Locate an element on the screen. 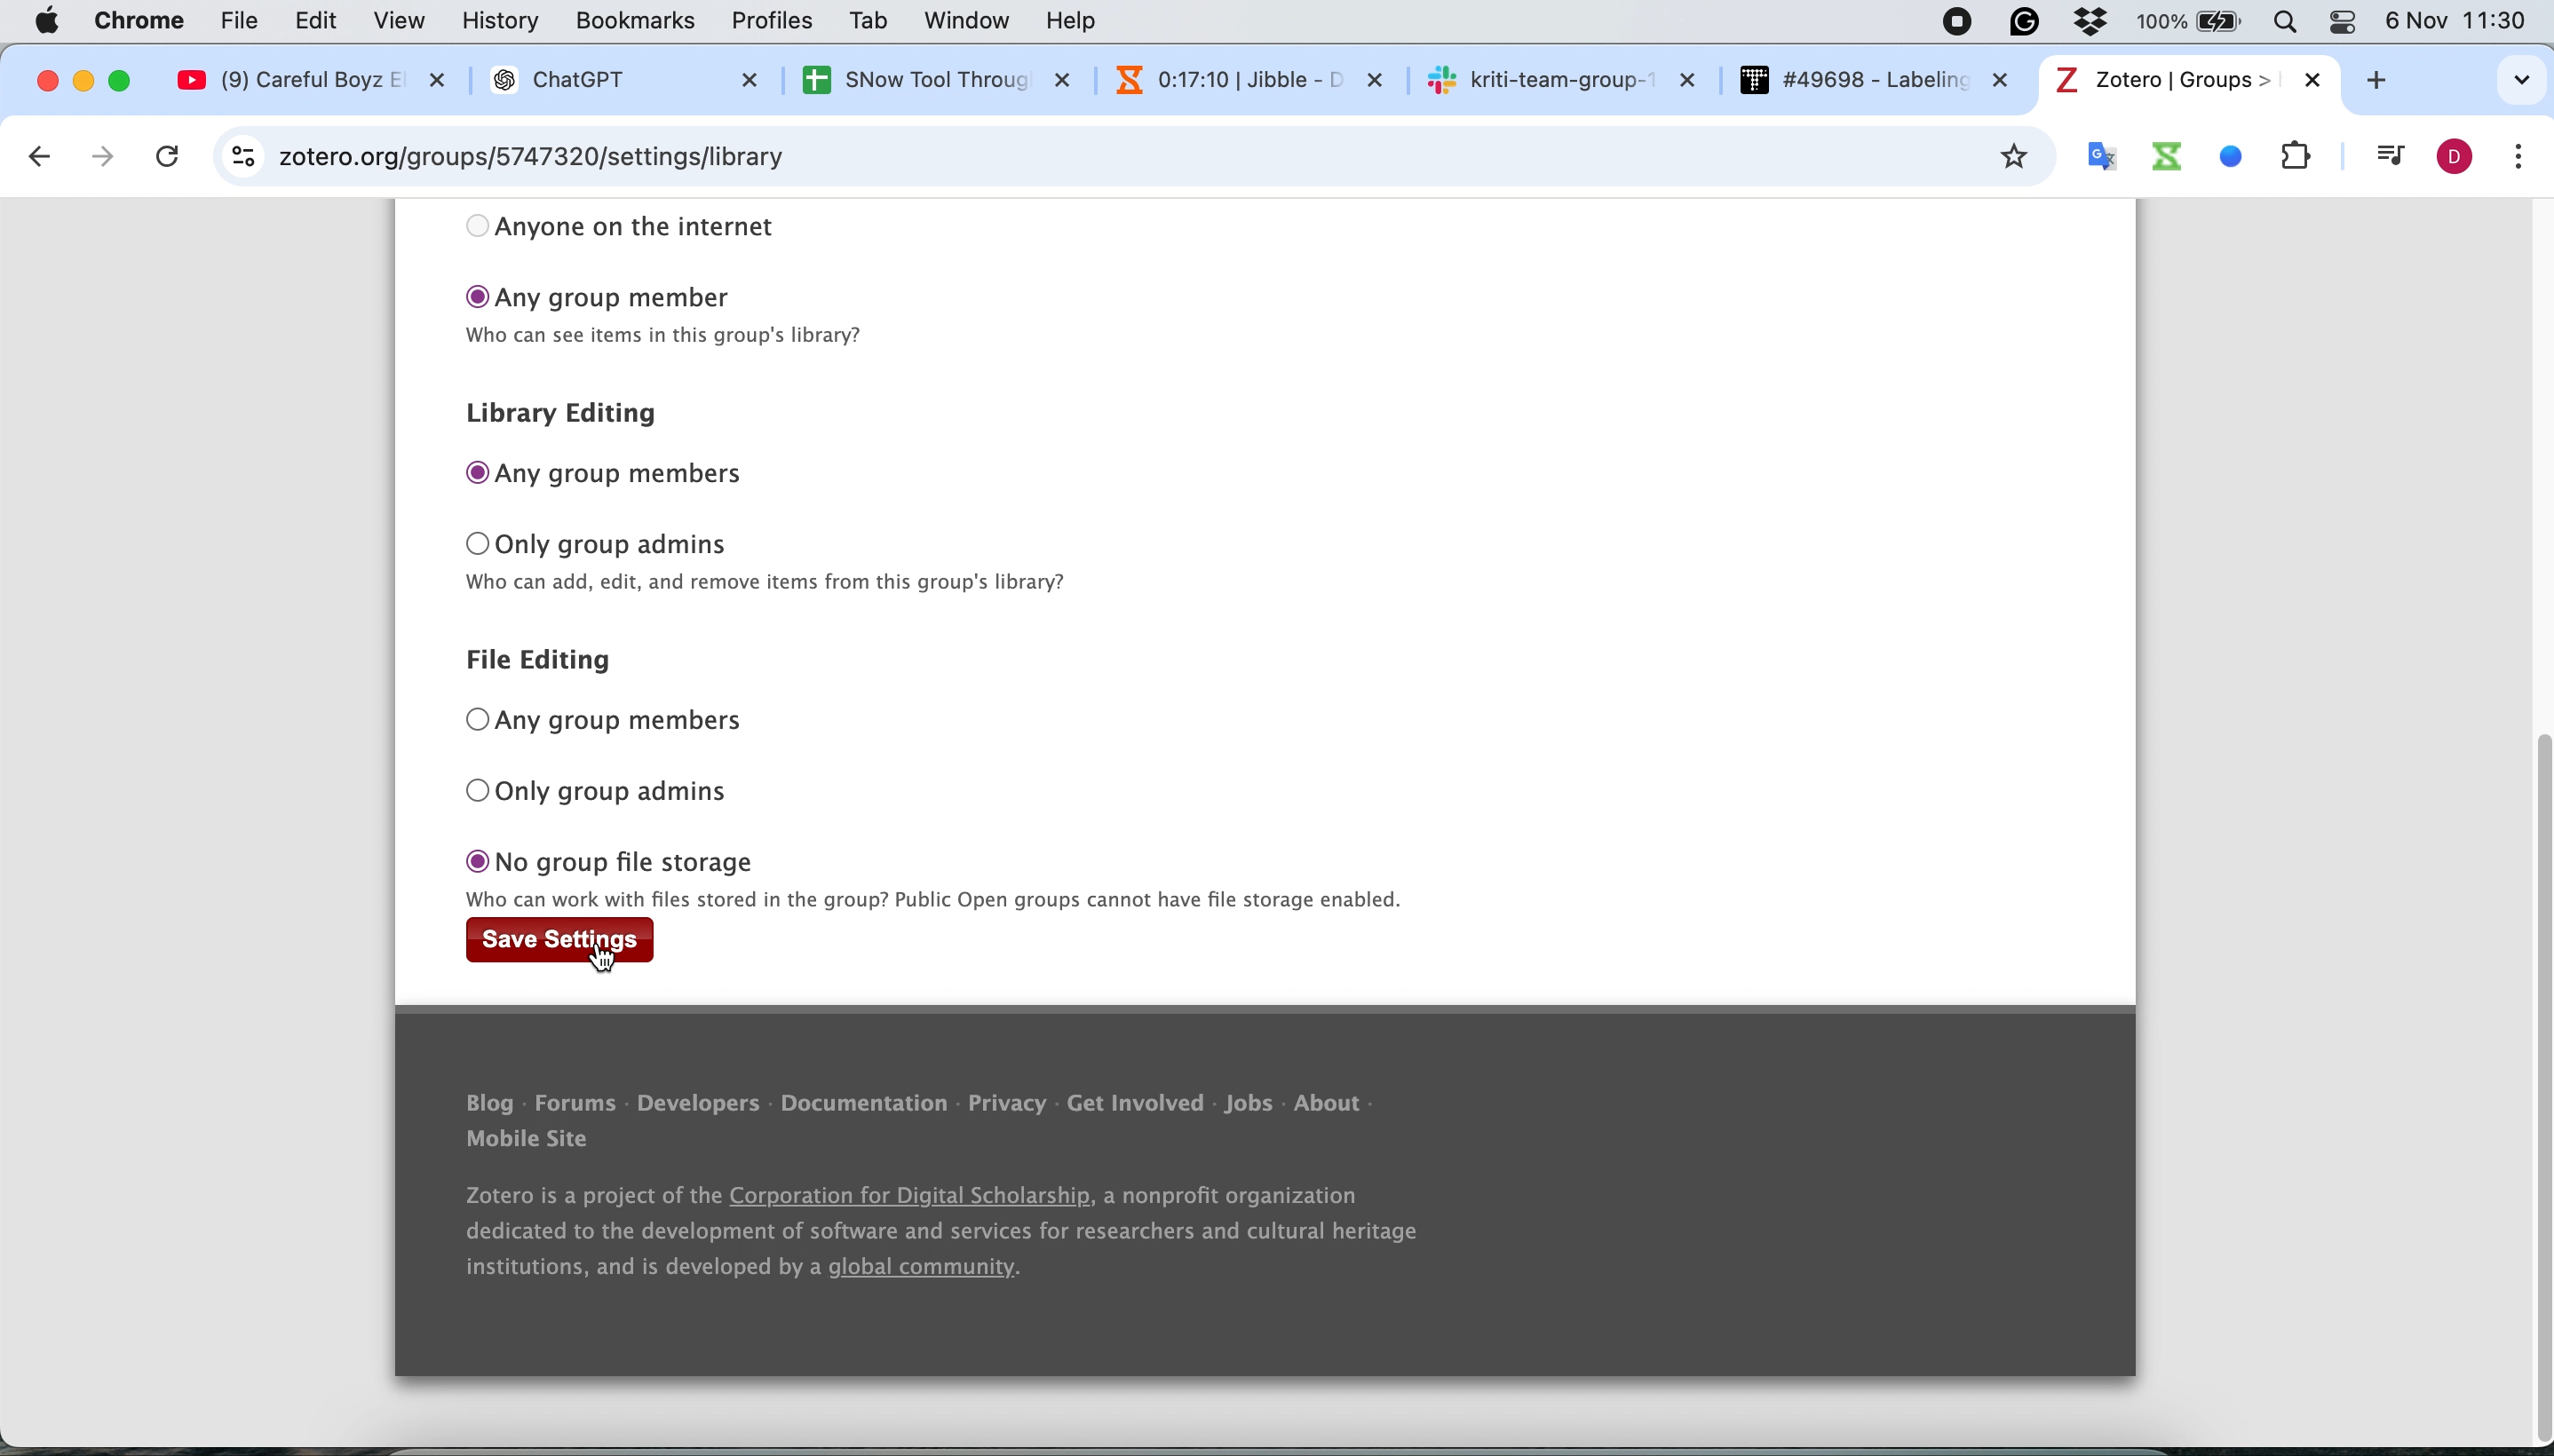 The height and width of the screenshot is (1456, 2554). N 0:16:54 | Jibble - 1 x is located at coordinates (1233, 77).